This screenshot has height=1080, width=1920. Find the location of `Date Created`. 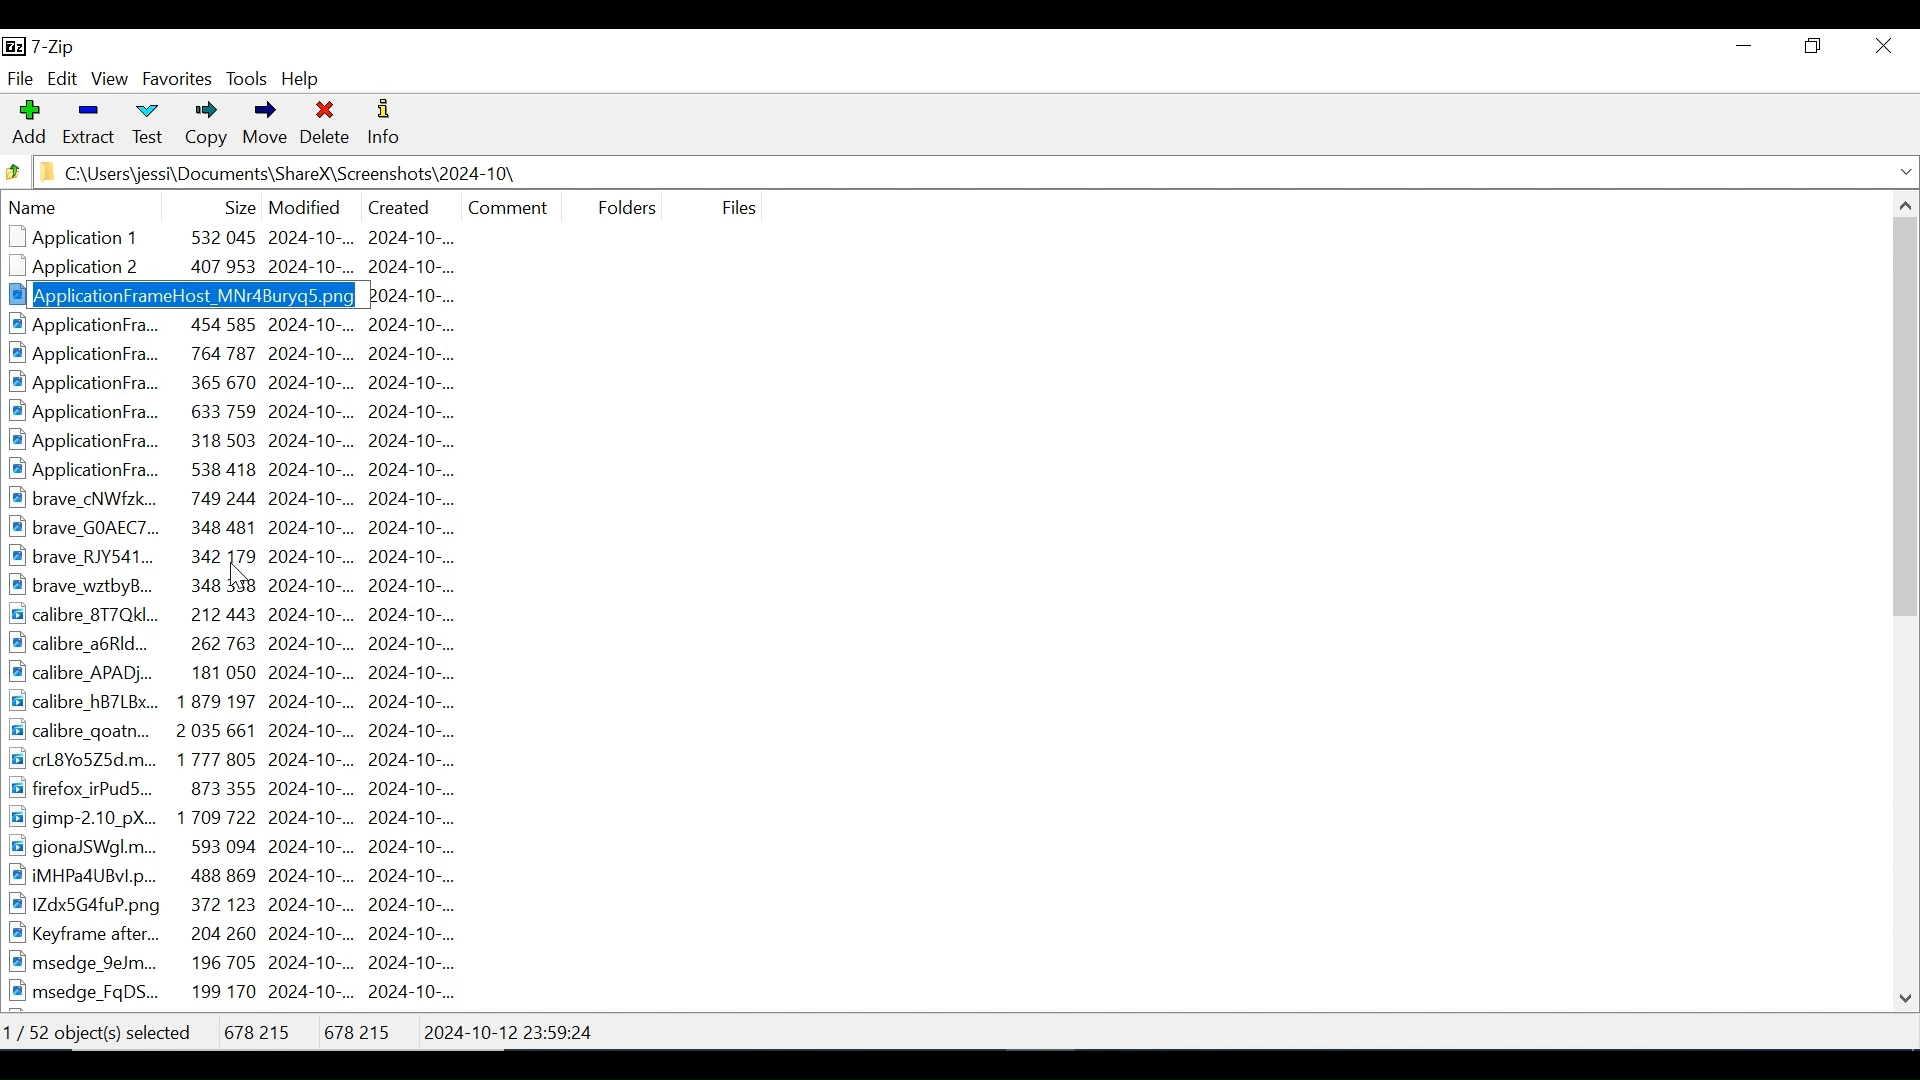

Date Created is located at coordinates (397, 204).